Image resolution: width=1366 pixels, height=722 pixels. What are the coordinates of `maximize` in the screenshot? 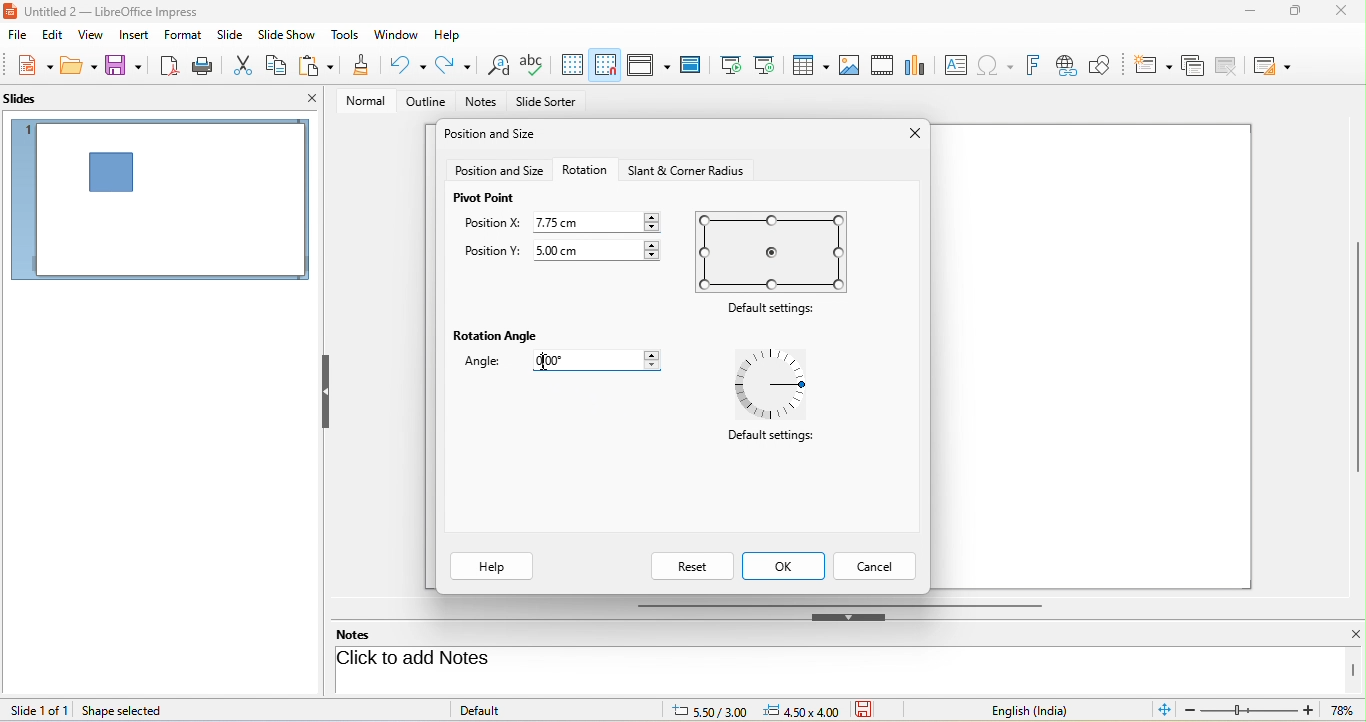 It's located at (1288, 15).